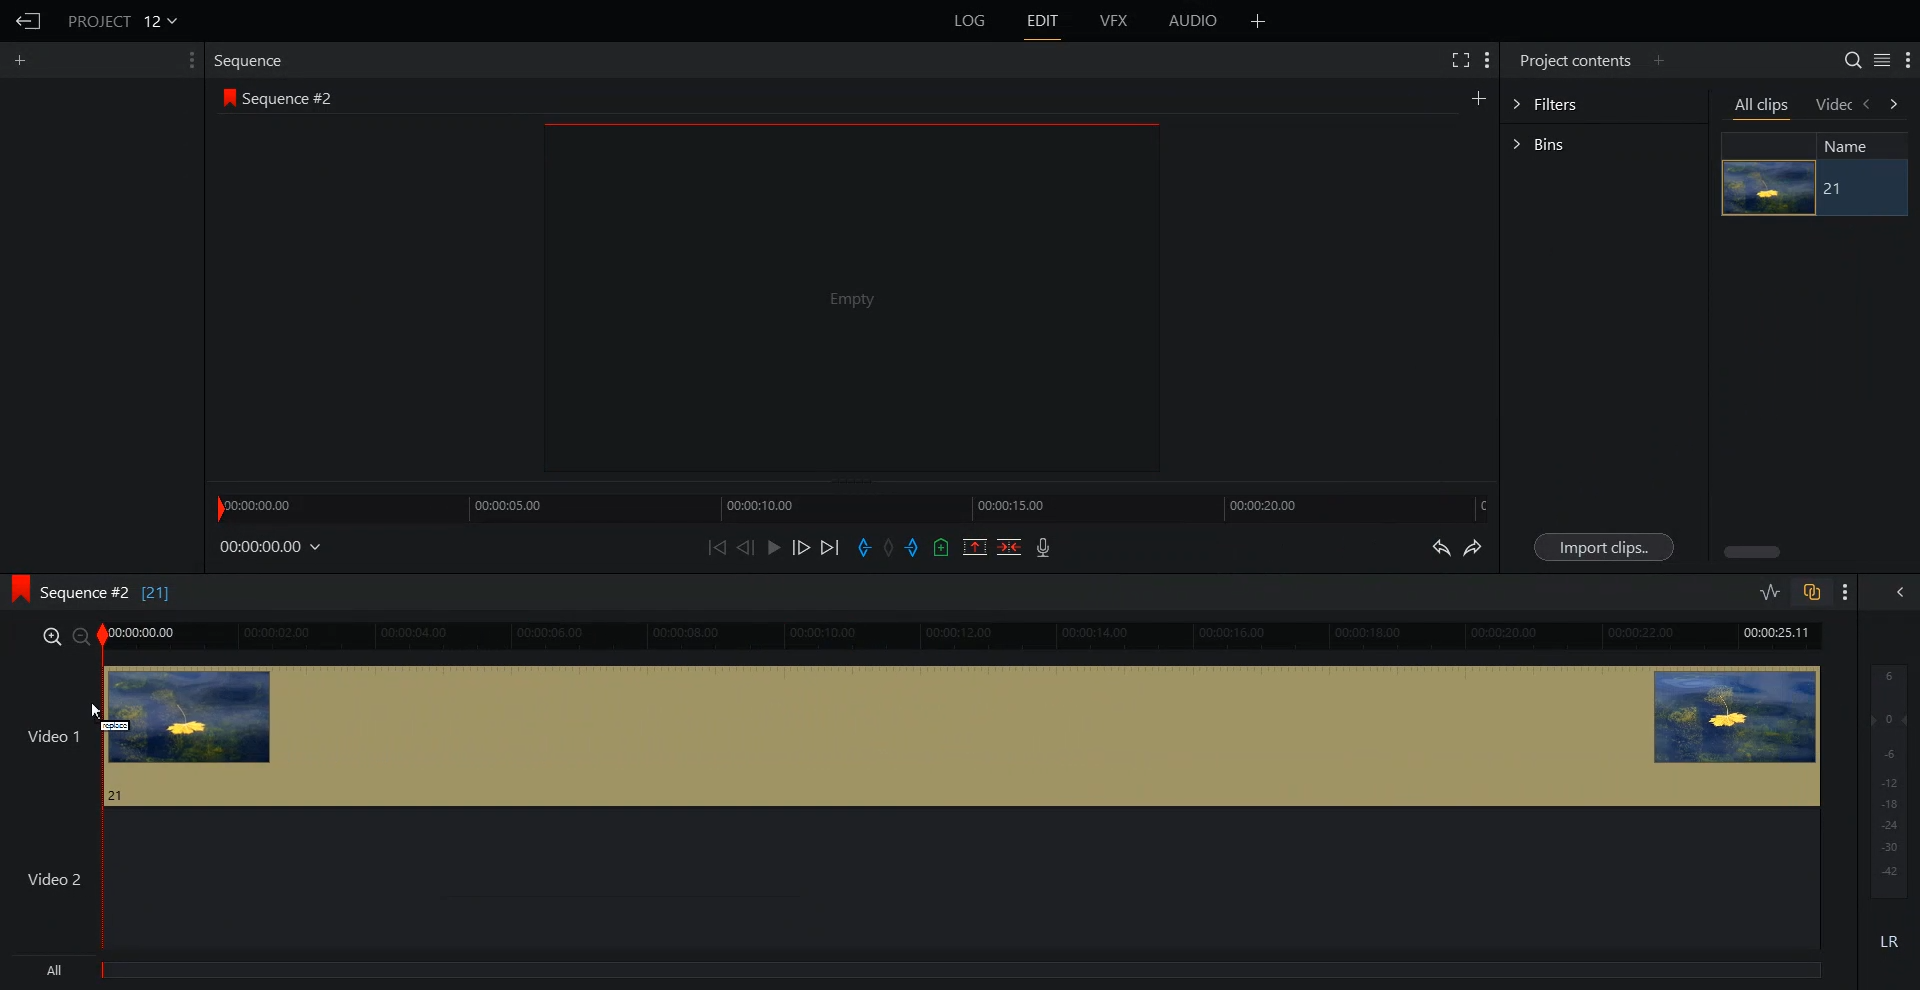  I want to click on Remove all mark, so click(891, 547).